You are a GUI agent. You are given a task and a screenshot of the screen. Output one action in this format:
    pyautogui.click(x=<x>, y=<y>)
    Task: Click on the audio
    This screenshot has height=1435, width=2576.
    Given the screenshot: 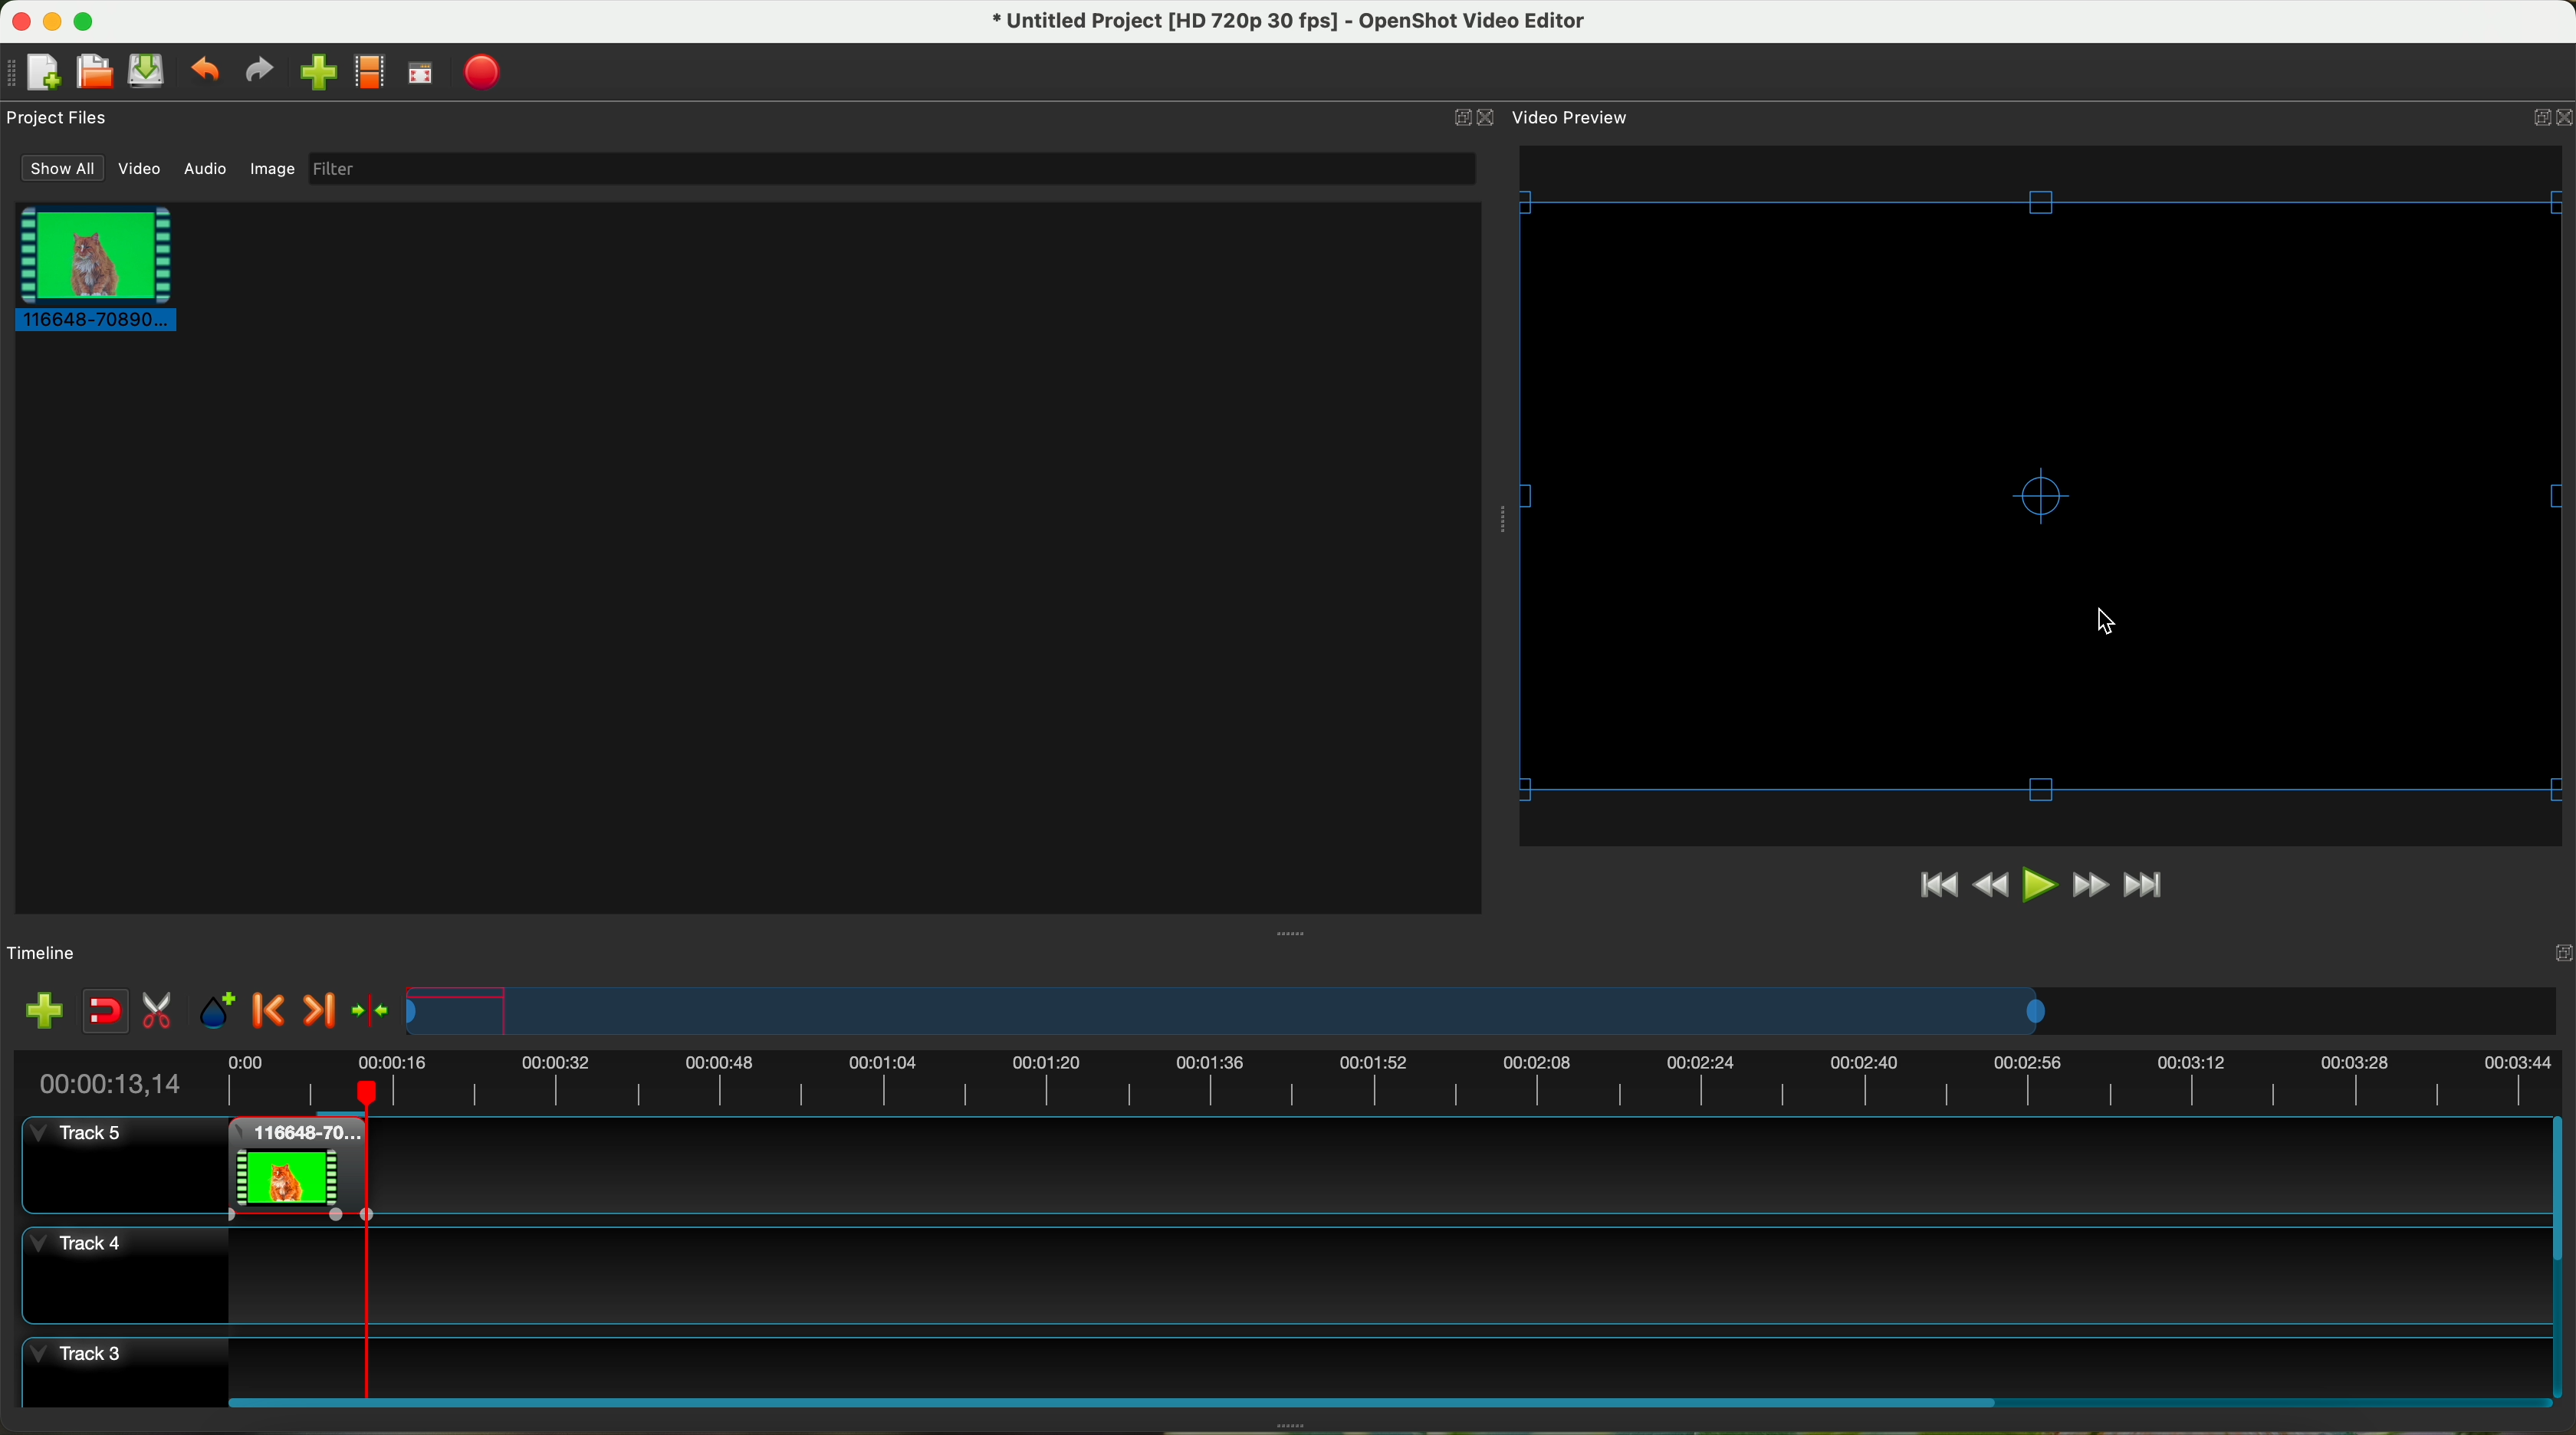 What is the action you would take?
    pyautogui.click(x=207, y=170)
    